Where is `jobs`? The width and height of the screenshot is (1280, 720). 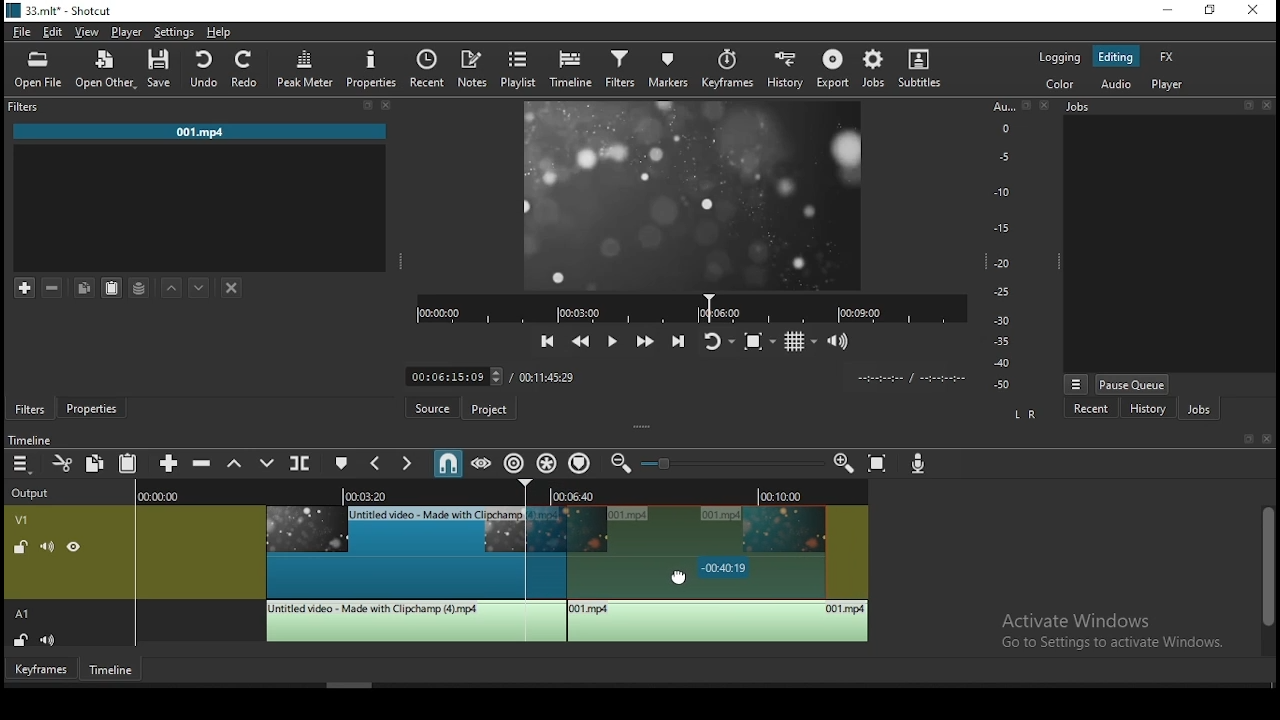
jobs is located at coordinates (1167, 107).